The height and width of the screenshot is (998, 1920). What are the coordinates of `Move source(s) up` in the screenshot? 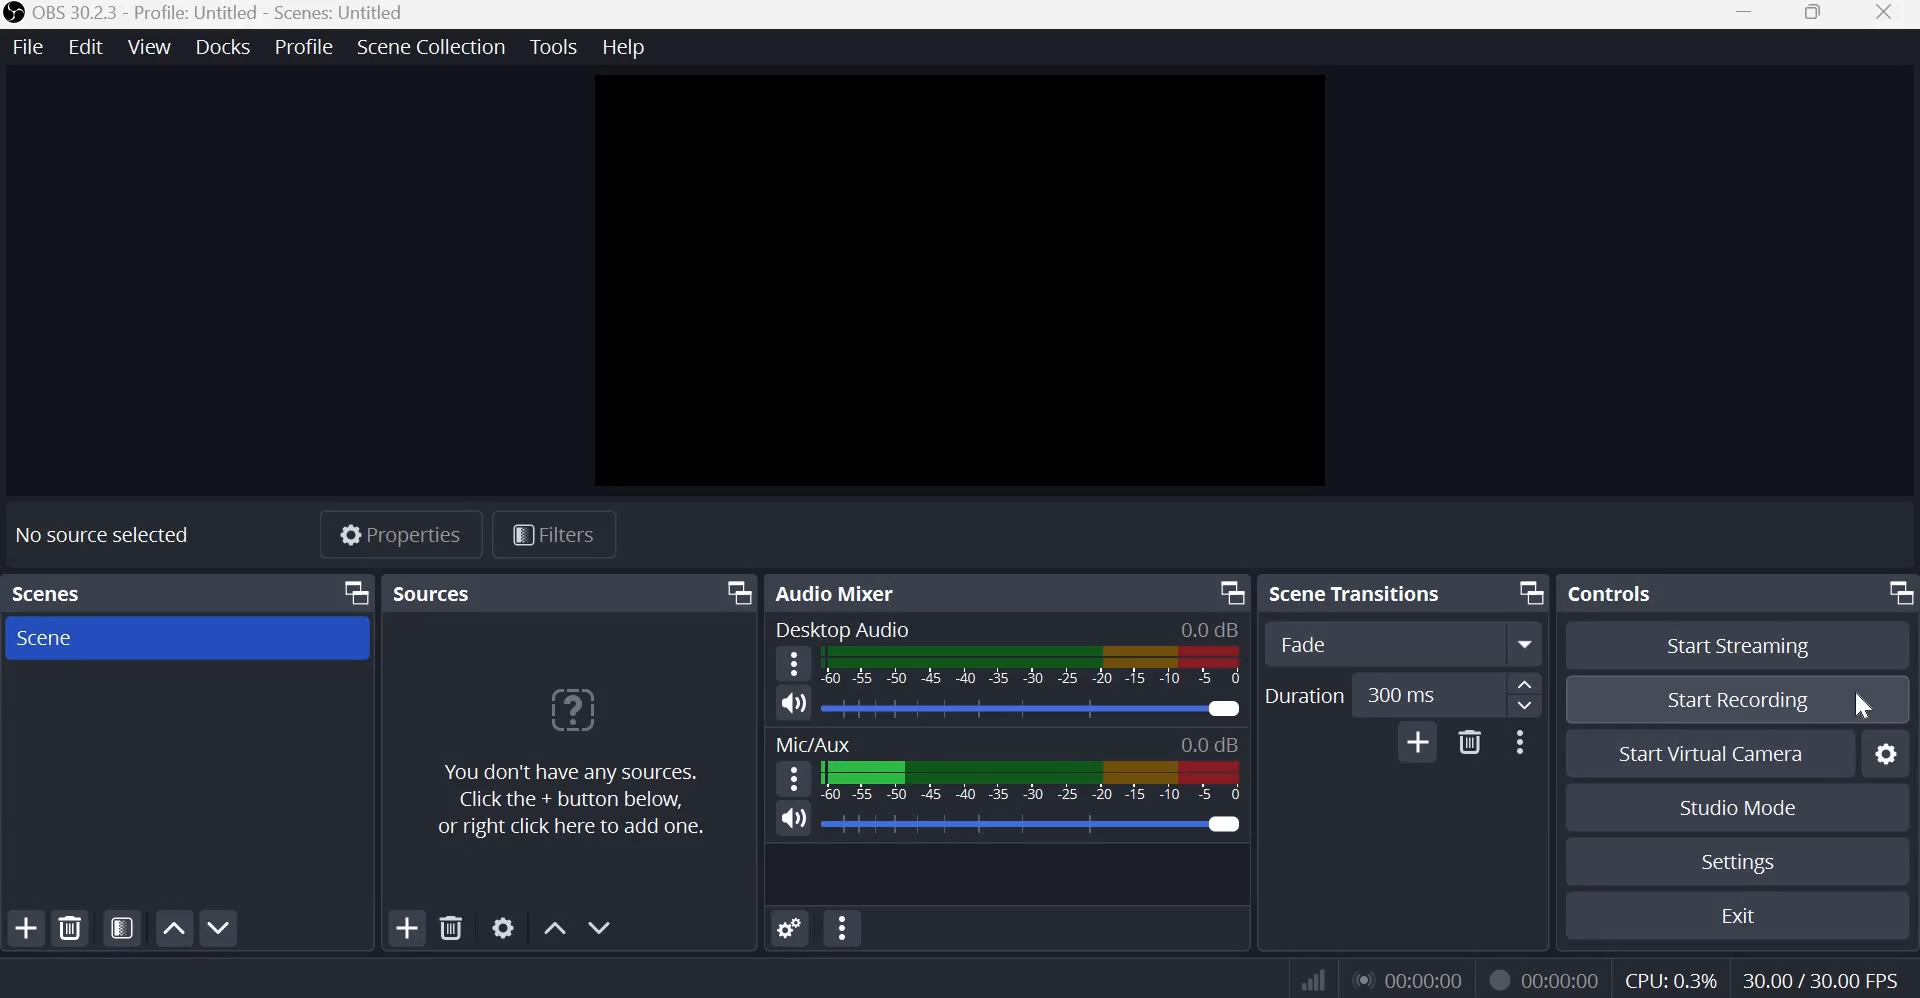 It's located at (556, 927).